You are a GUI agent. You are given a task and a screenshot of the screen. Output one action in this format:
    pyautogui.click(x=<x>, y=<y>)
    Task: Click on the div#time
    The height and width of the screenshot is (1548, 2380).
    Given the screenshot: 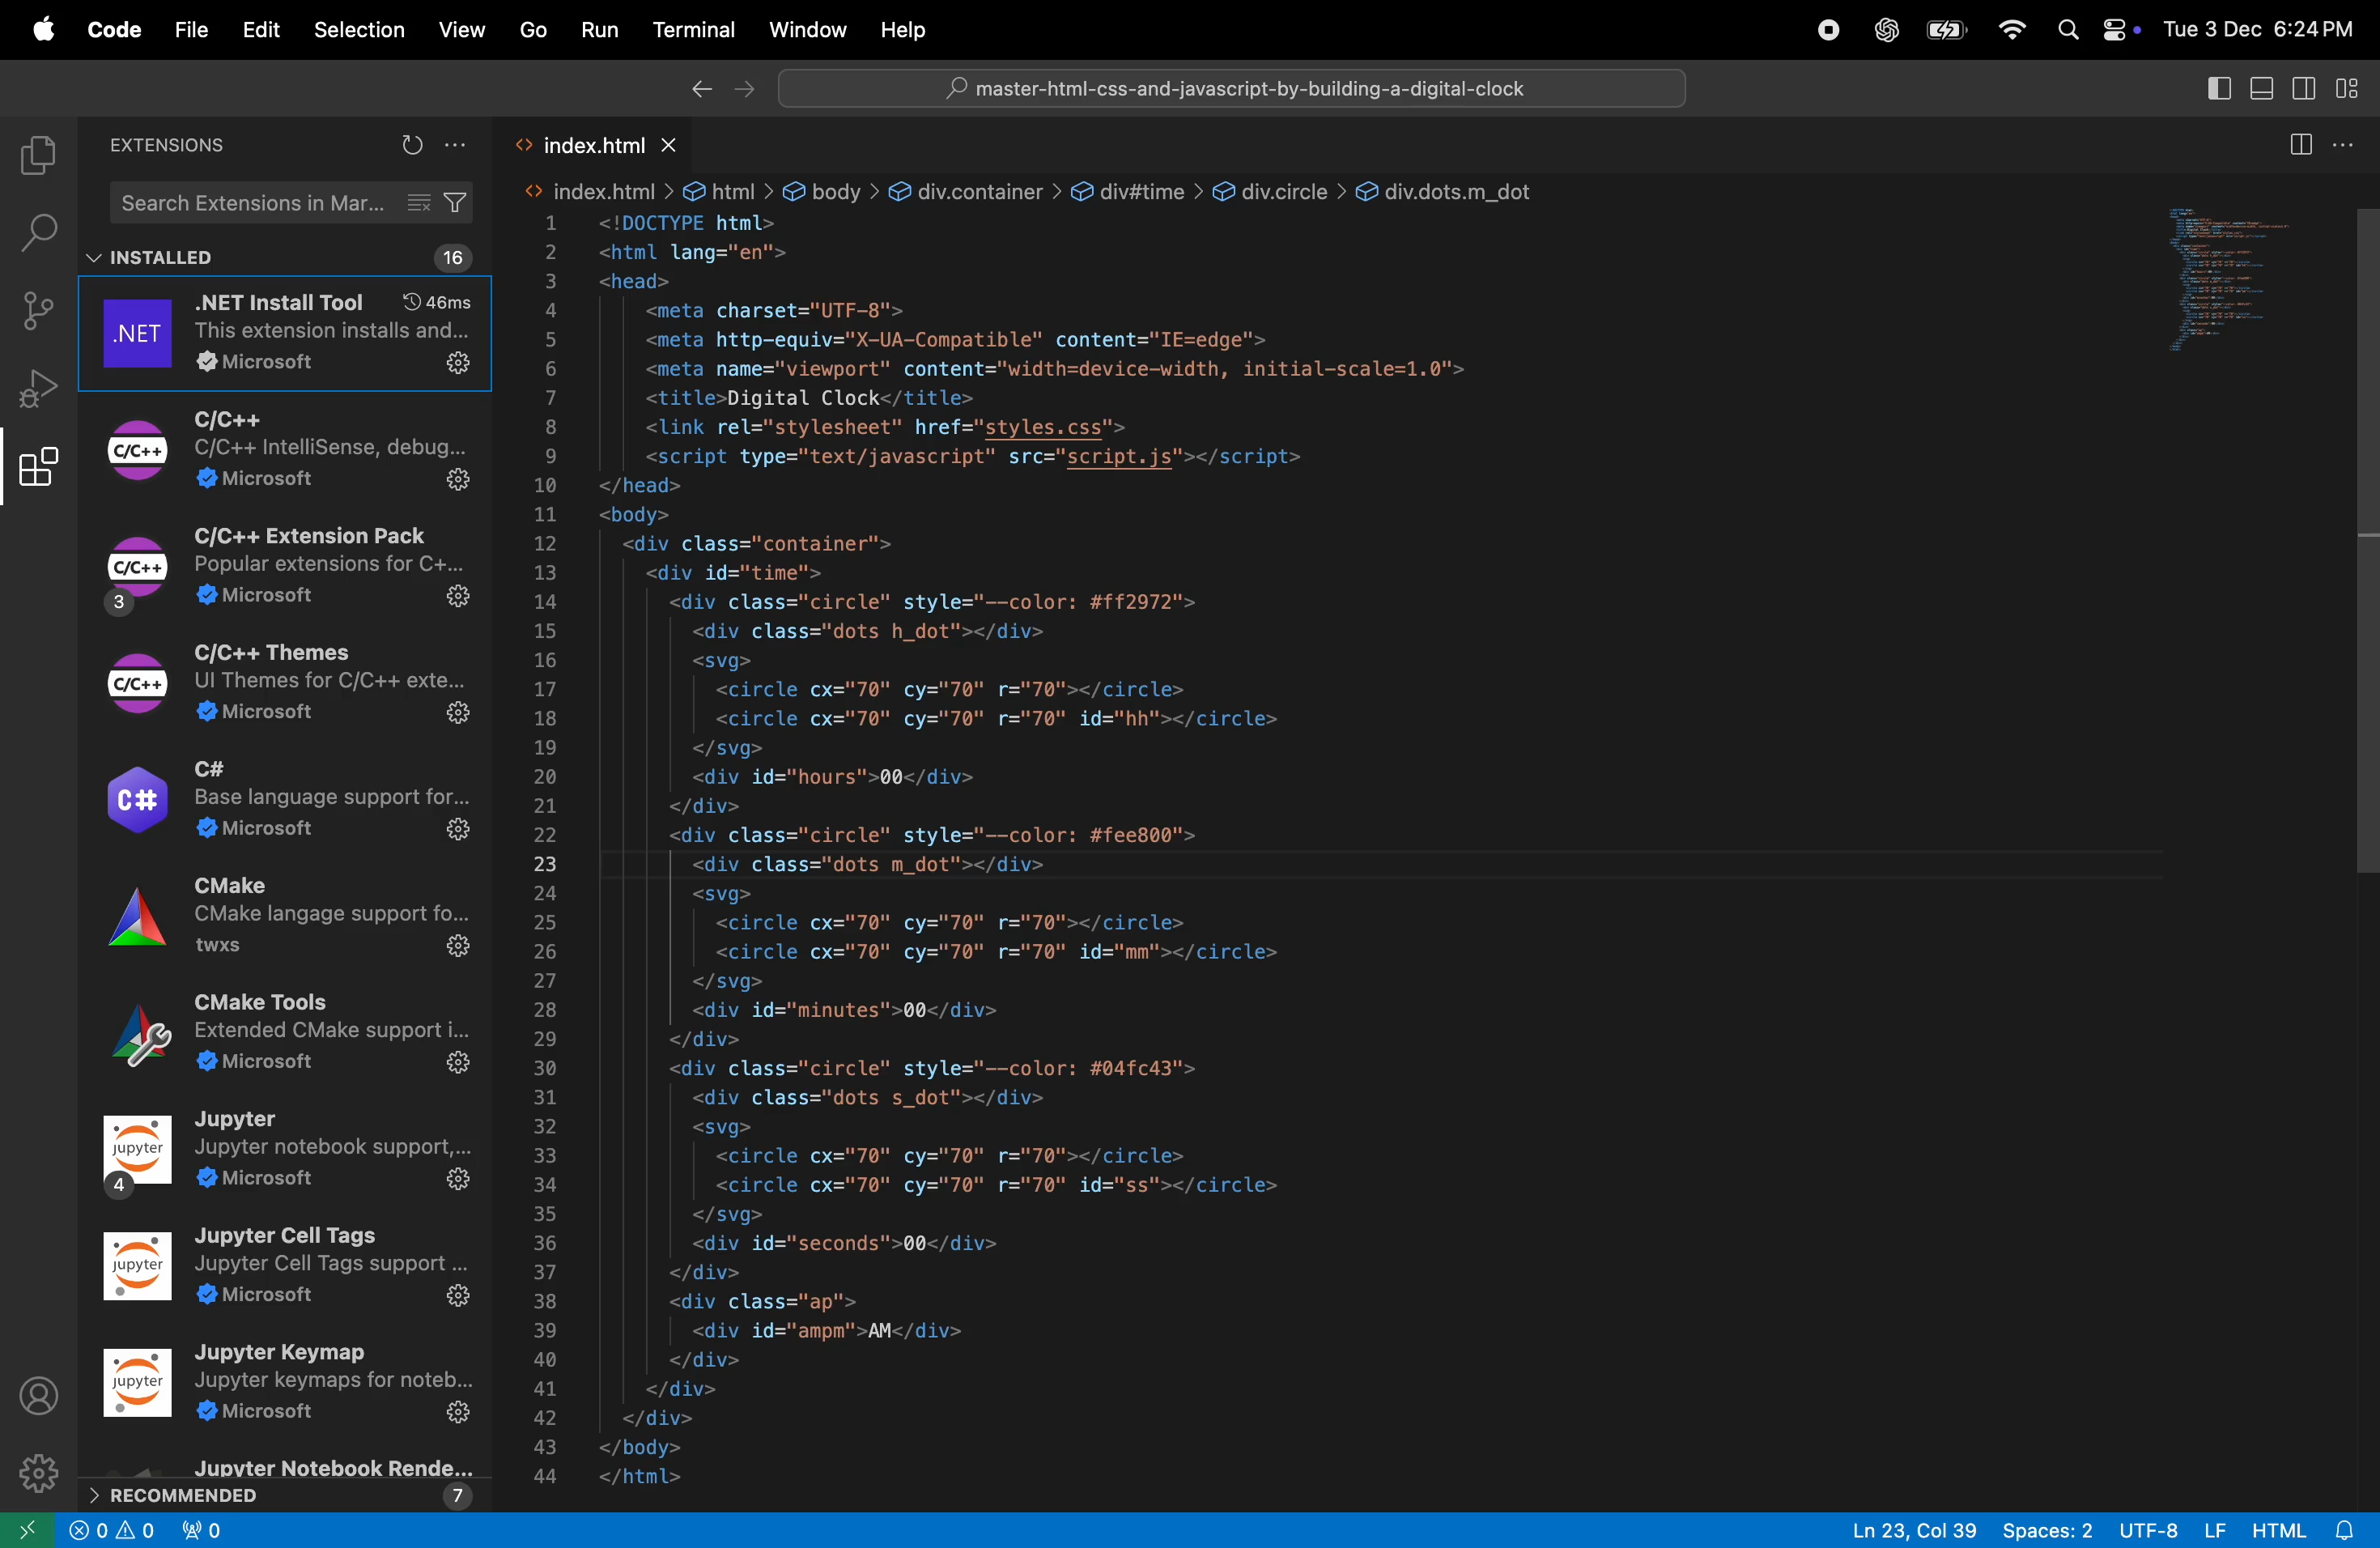 What is the action you would take?
    pyautogui.click(x=1120, y=190)
    